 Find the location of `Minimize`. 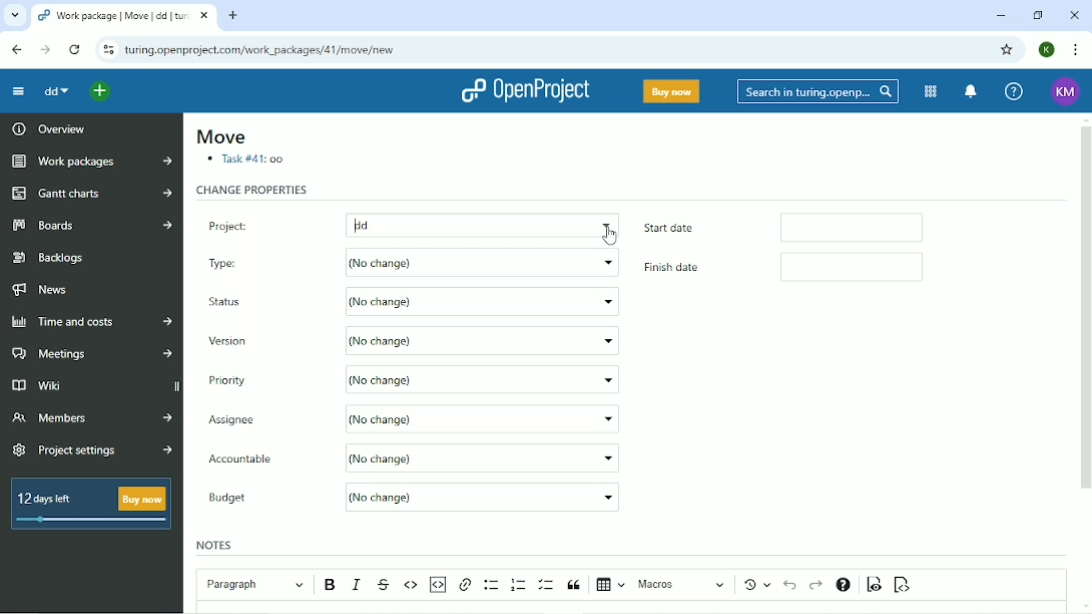

Minimize is located at coordinates (999, 16).